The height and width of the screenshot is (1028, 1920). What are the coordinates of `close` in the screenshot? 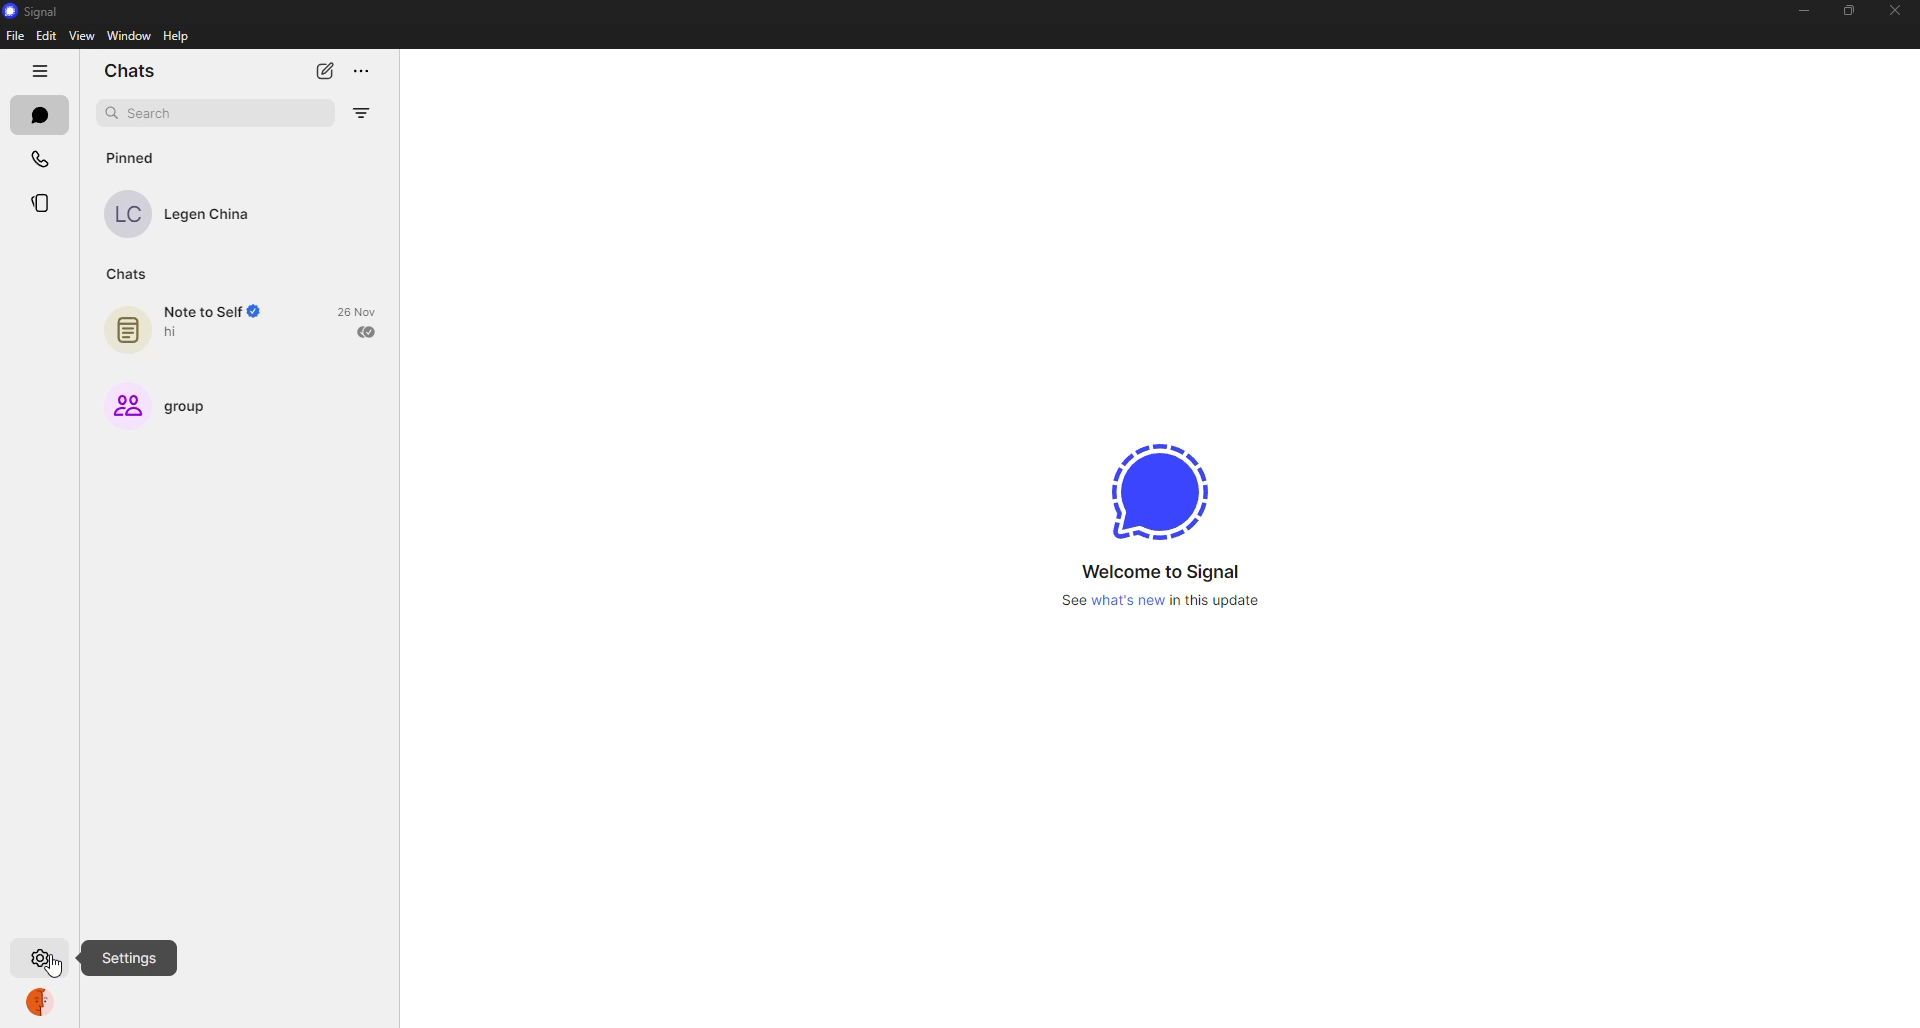 It's located at (1894, 10).